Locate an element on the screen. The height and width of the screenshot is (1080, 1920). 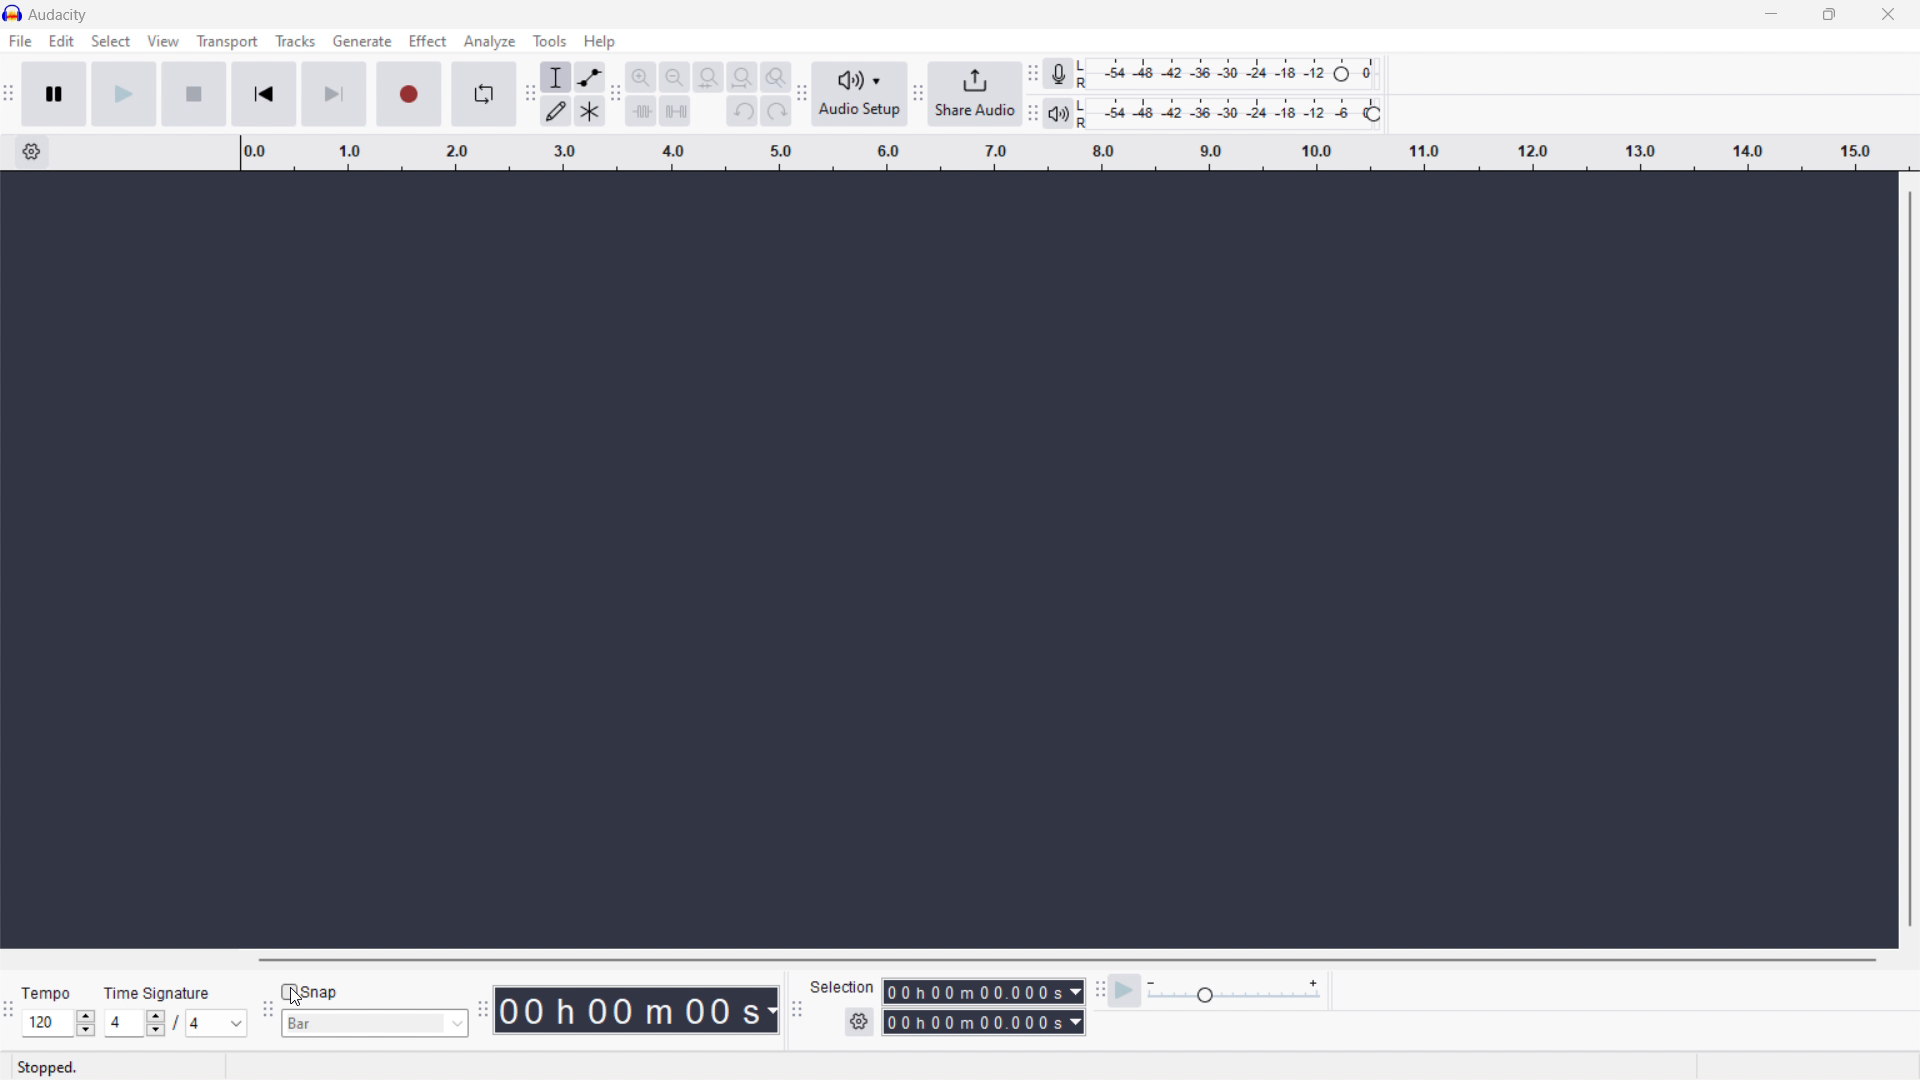
selection tool is located at coordinates (554, 77).